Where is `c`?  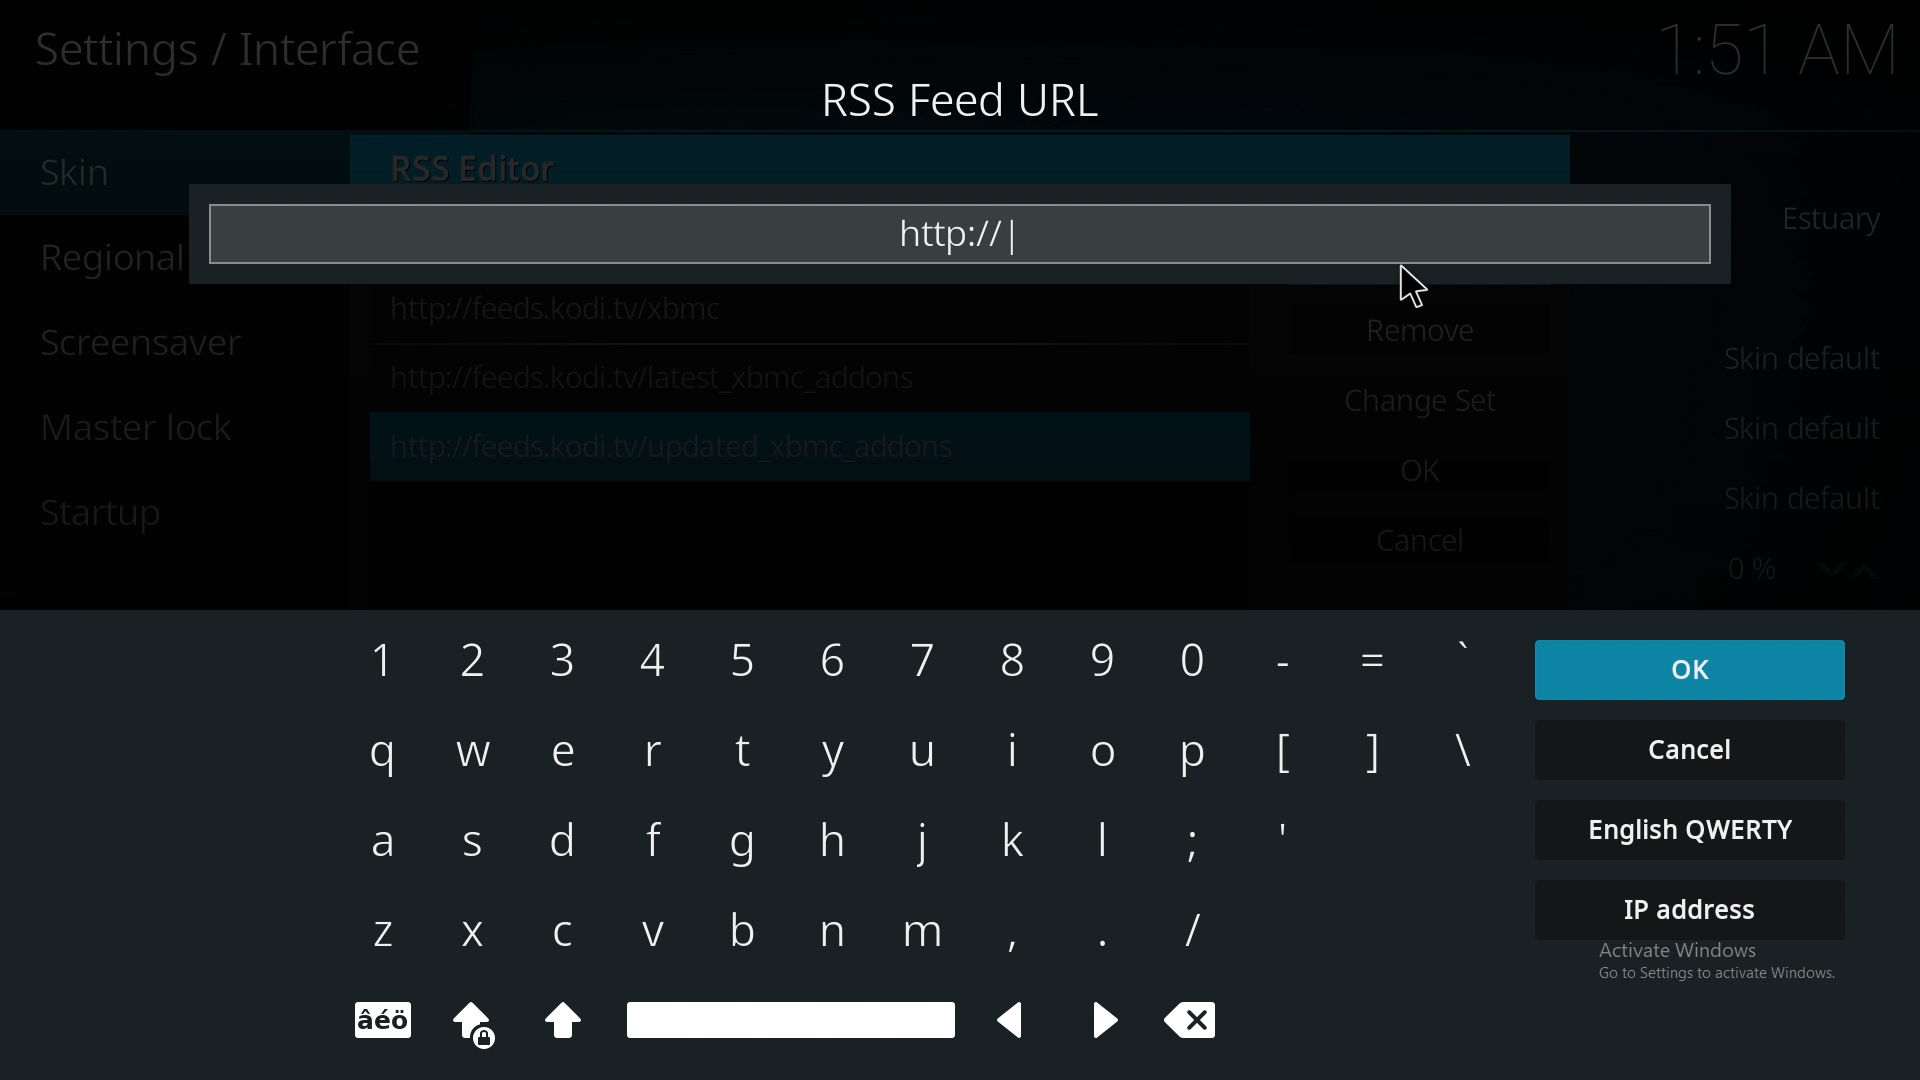
c is located at coordinates (573, 931).